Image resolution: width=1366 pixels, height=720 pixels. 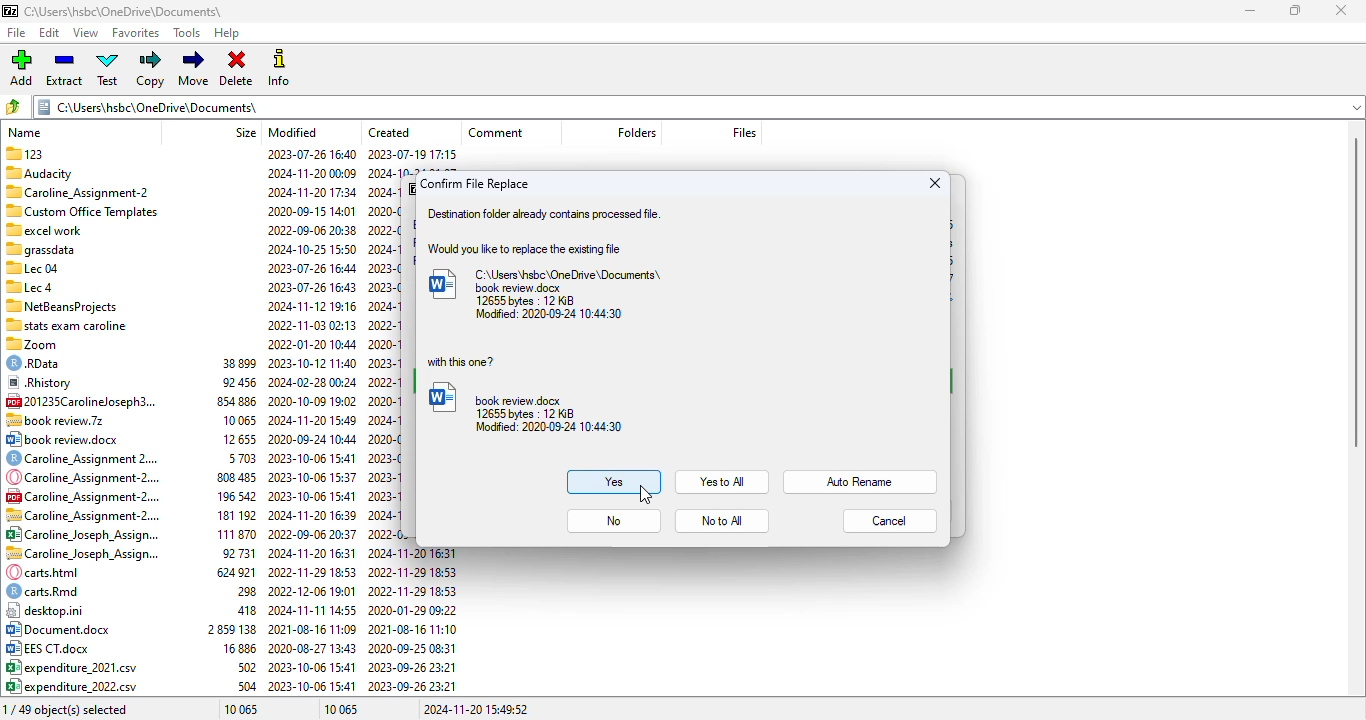 I want to click on Lec 04, so click(x=32, y=267).